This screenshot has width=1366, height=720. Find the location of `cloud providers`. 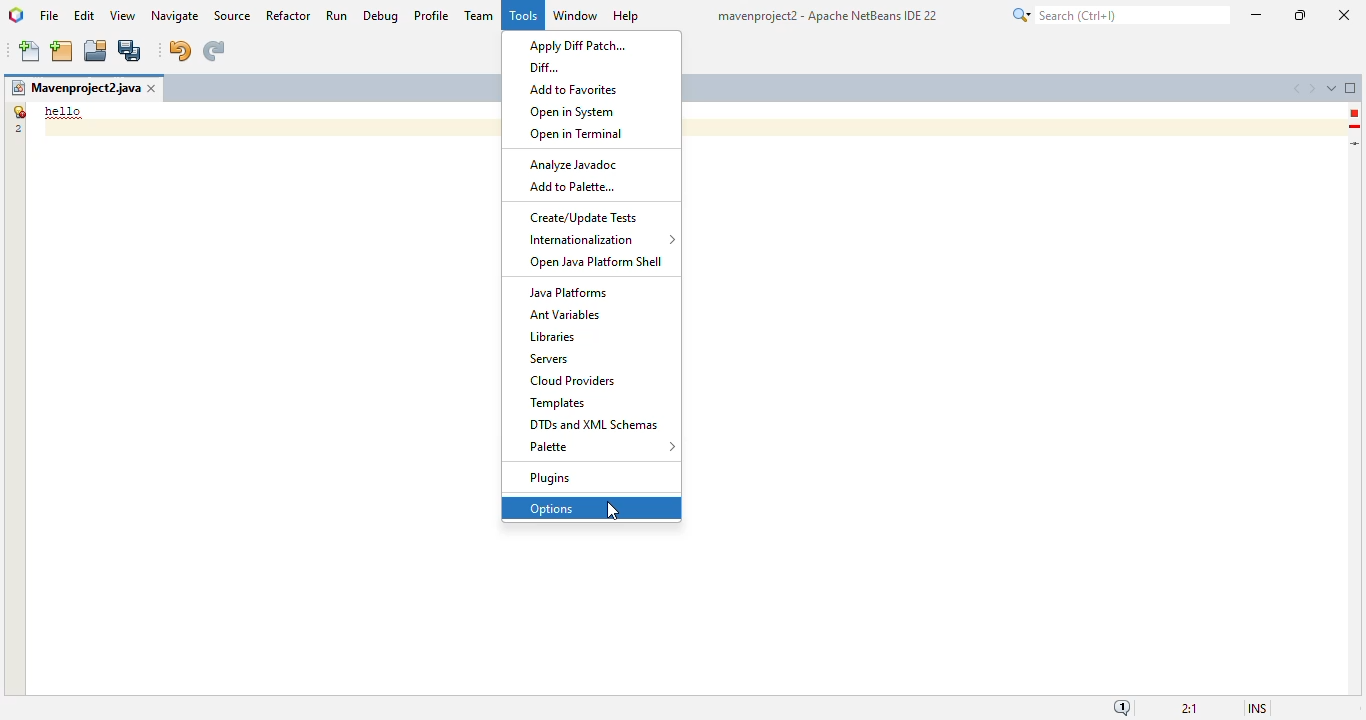

cloud providers is located at coordinates (575, 381).